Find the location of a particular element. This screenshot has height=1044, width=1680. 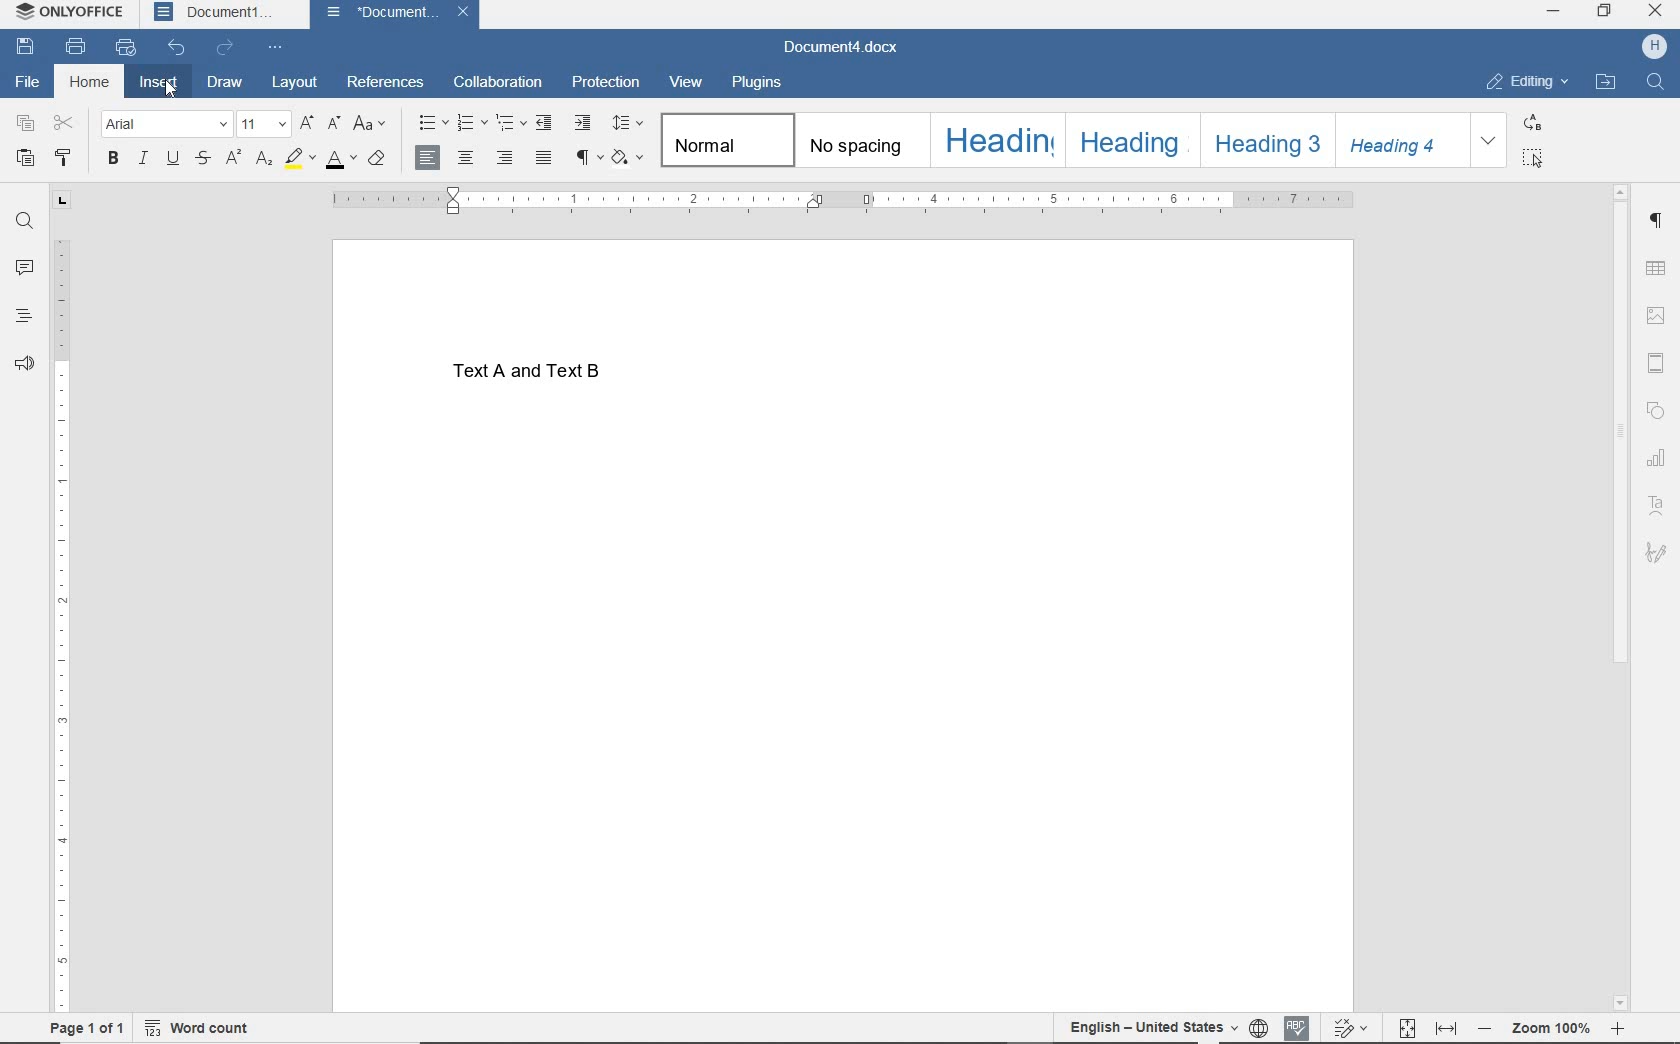

TEXT is located at coordinates (548, 376).